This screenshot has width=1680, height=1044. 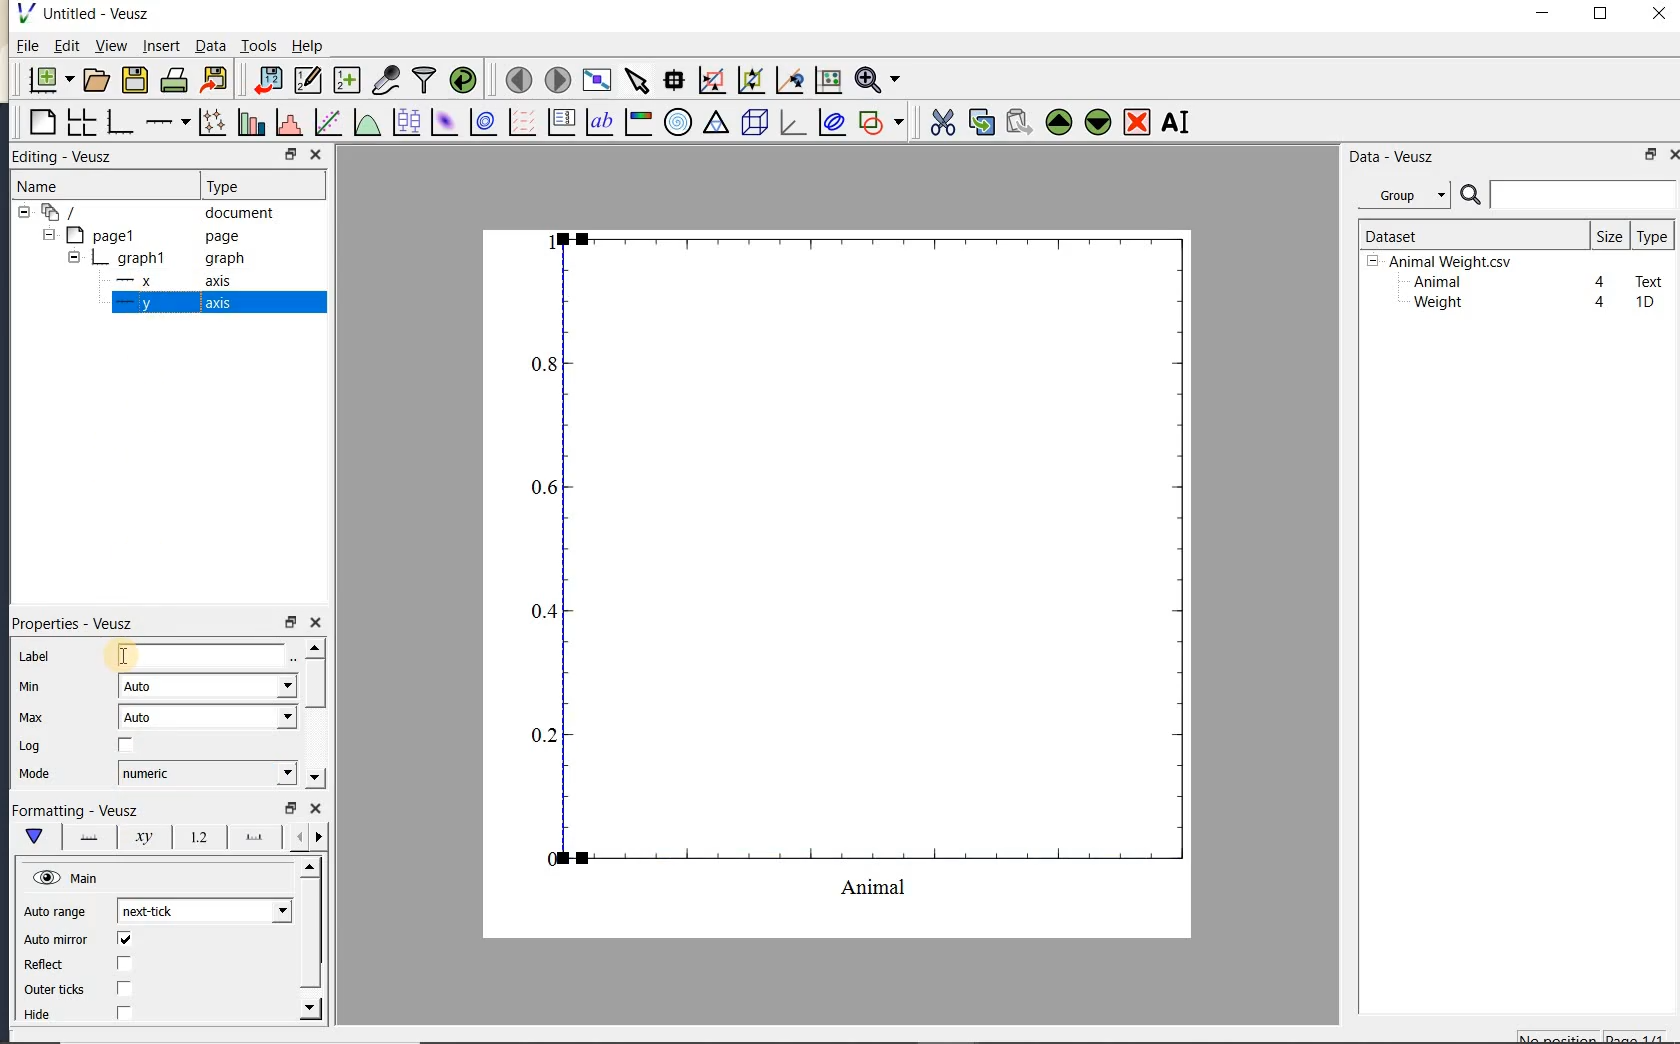 I want to click on zoom function menus, so click(x=877, y=80).